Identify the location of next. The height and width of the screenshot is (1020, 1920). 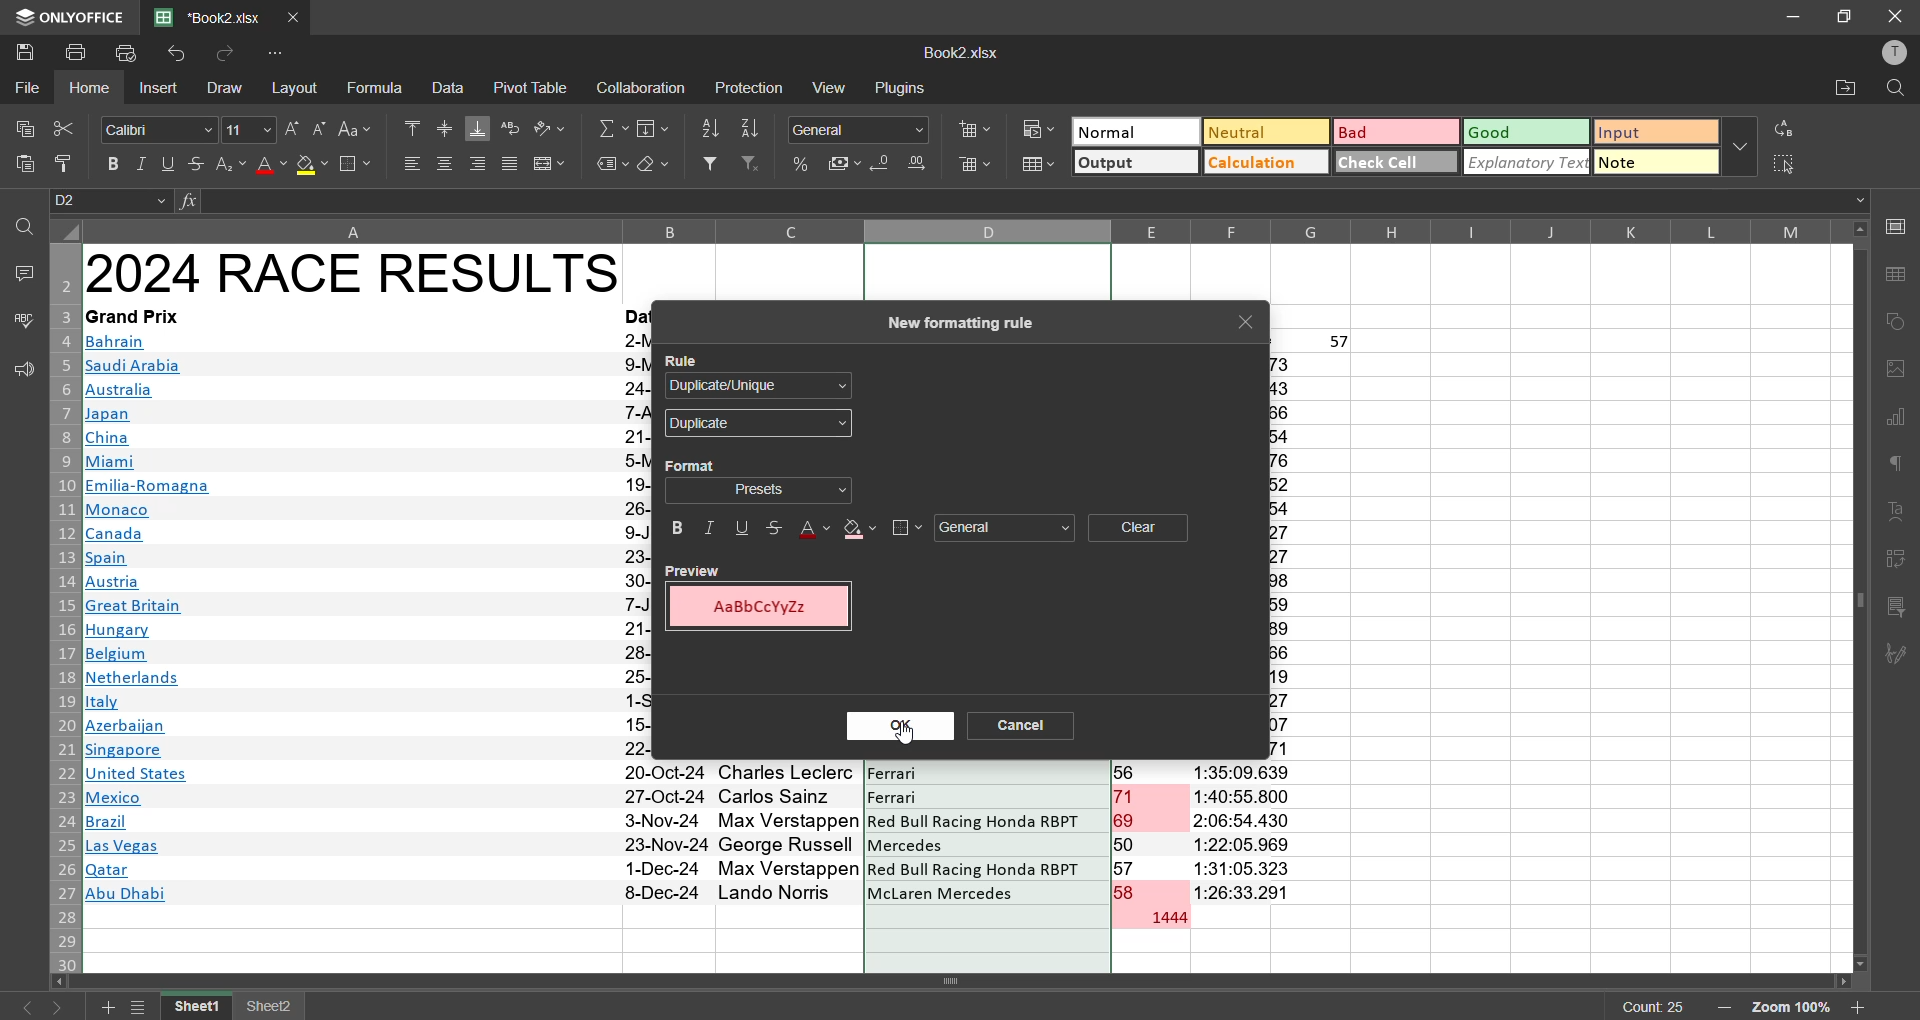
(64, 1007).